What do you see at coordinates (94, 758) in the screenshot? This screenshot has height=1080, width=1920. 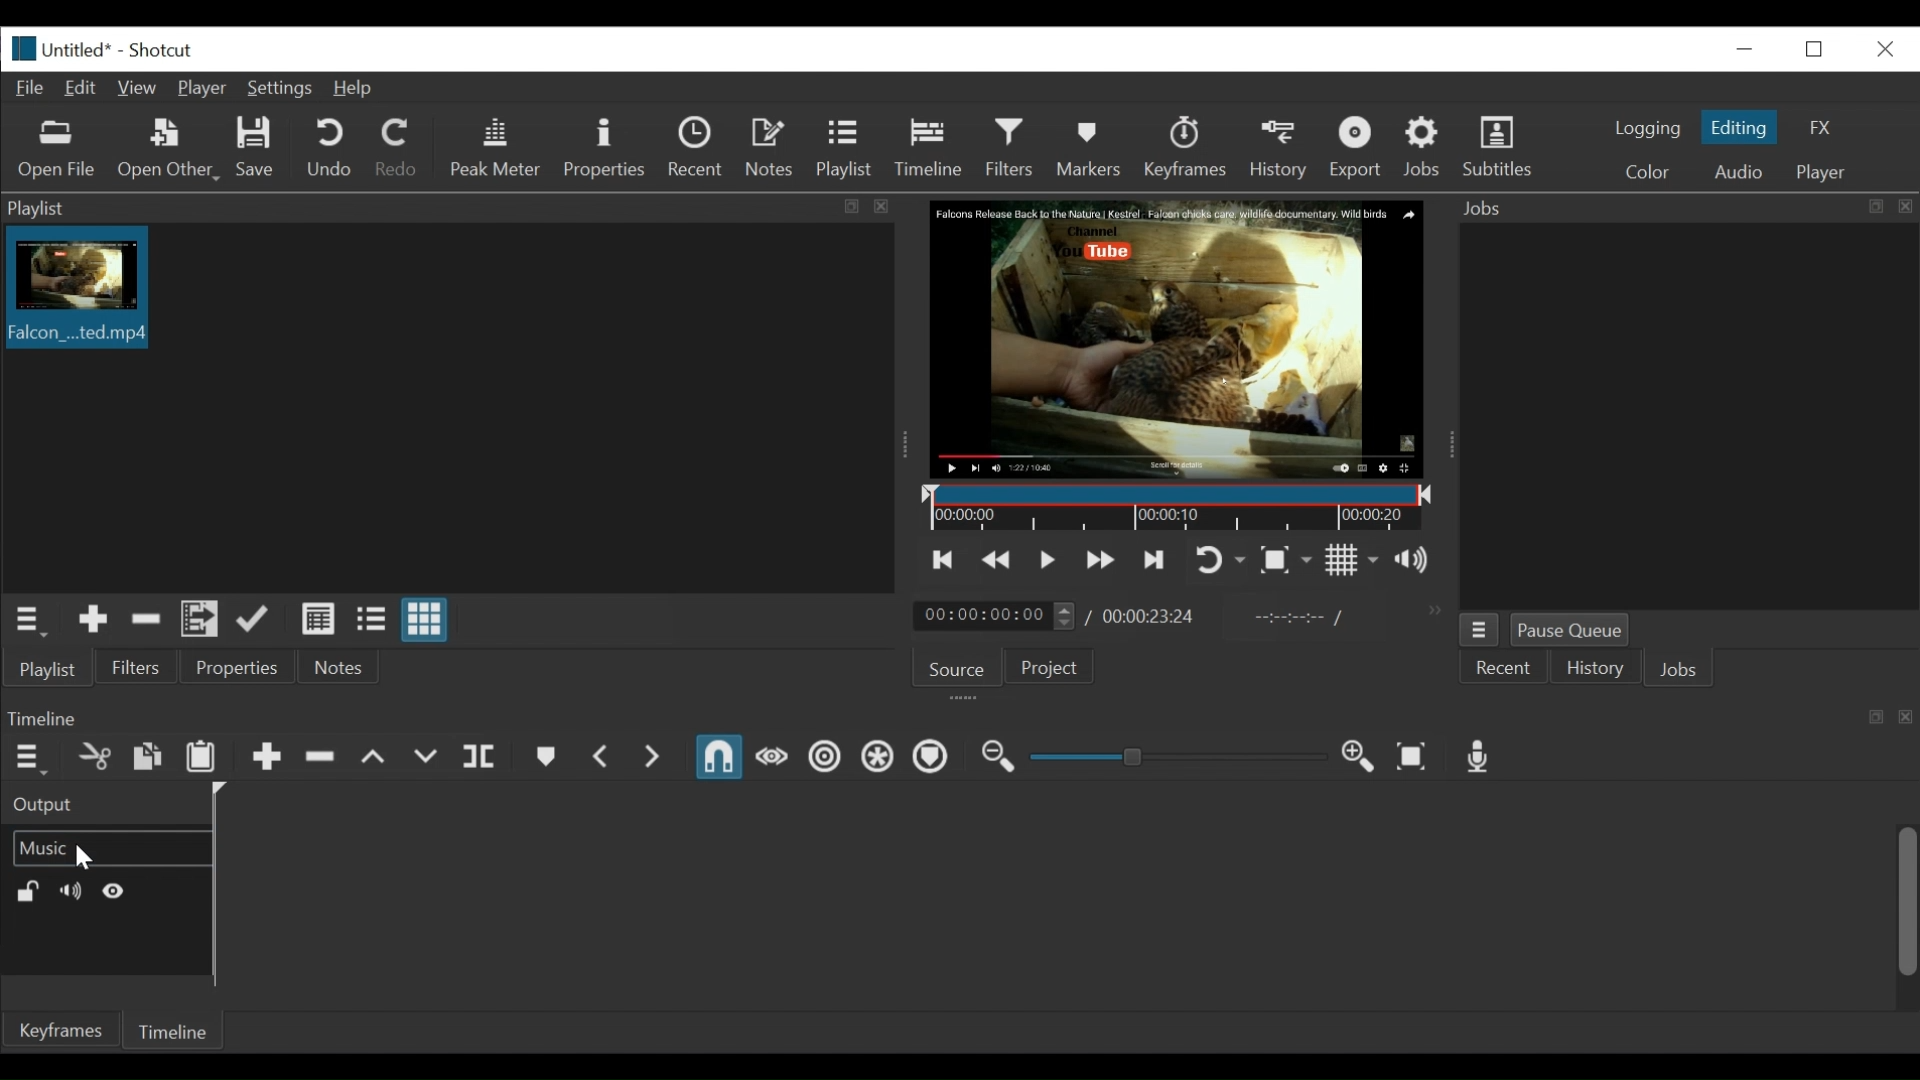 I see `Cut` at bounding box center [94, 758].